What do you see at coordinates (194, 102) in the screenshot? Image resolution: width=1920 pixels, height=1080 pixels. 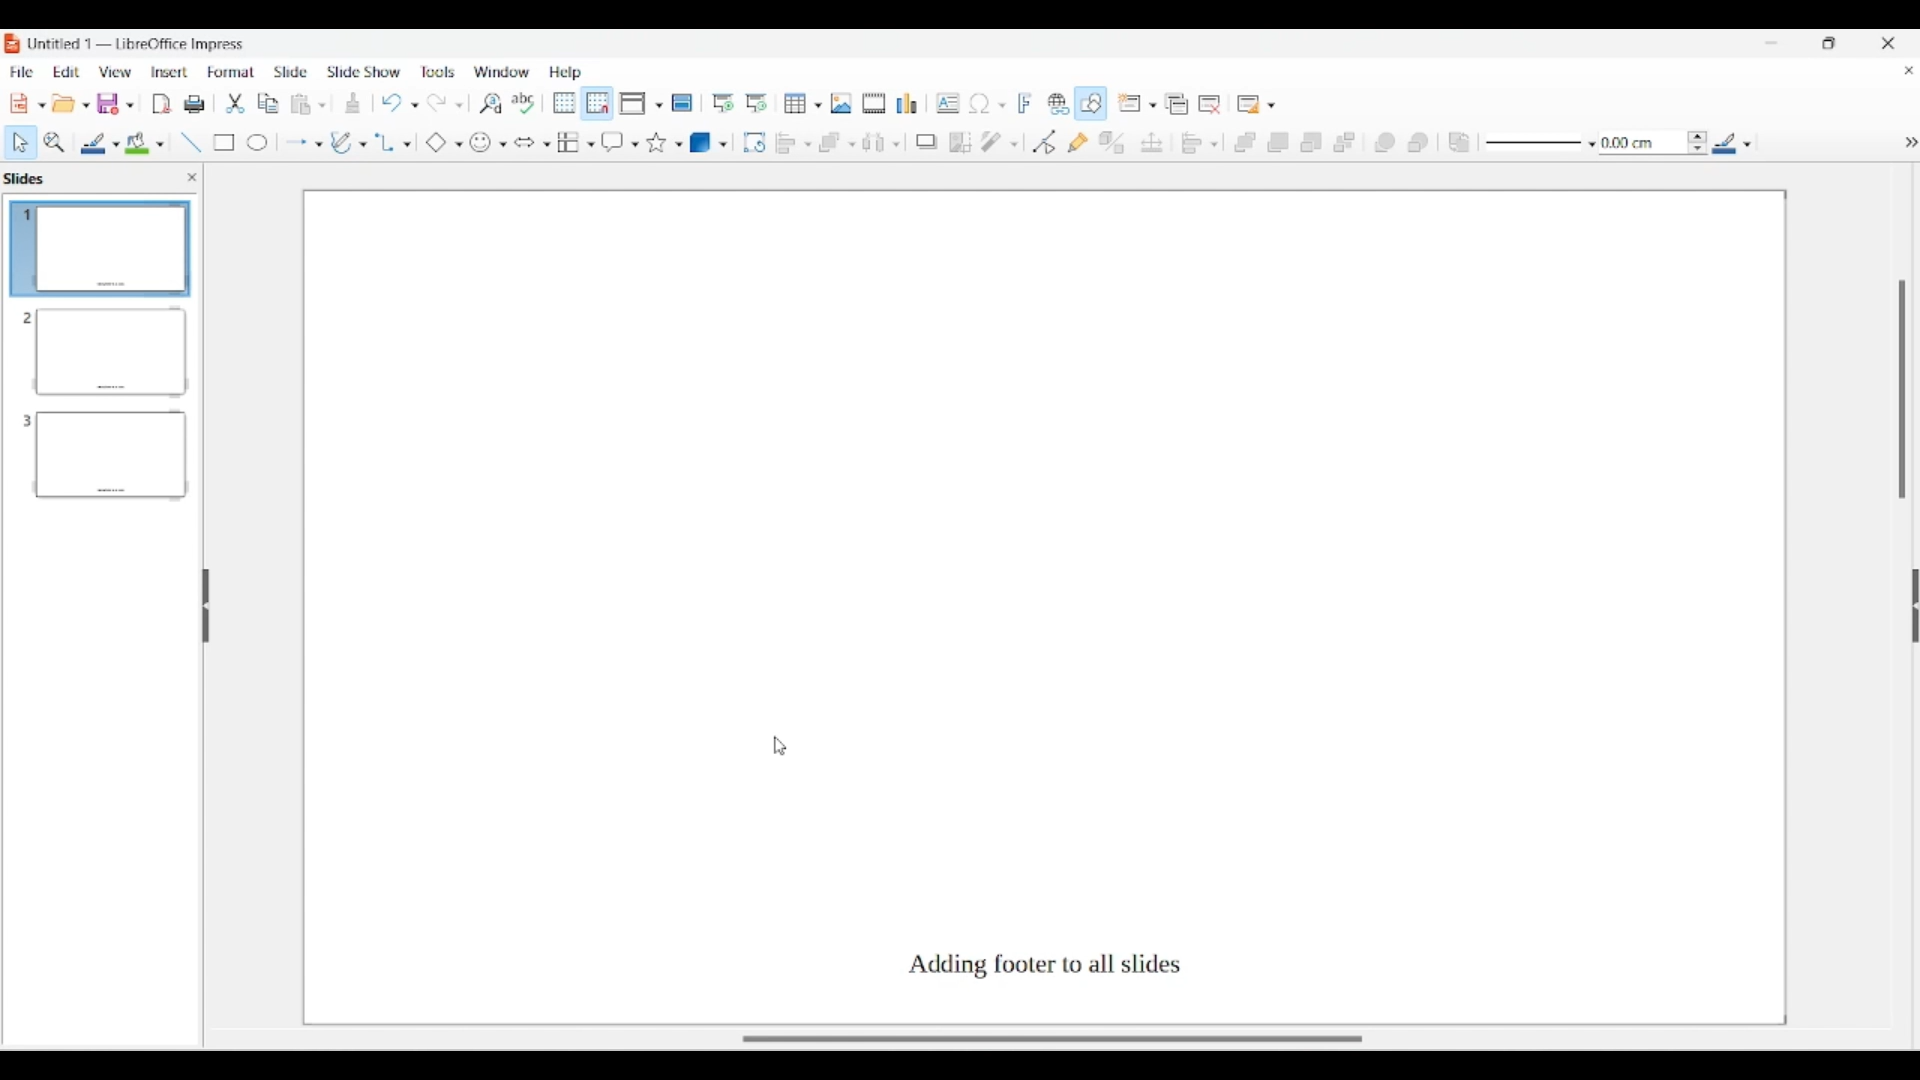 I see `Print` at bounding box center [194, 102].